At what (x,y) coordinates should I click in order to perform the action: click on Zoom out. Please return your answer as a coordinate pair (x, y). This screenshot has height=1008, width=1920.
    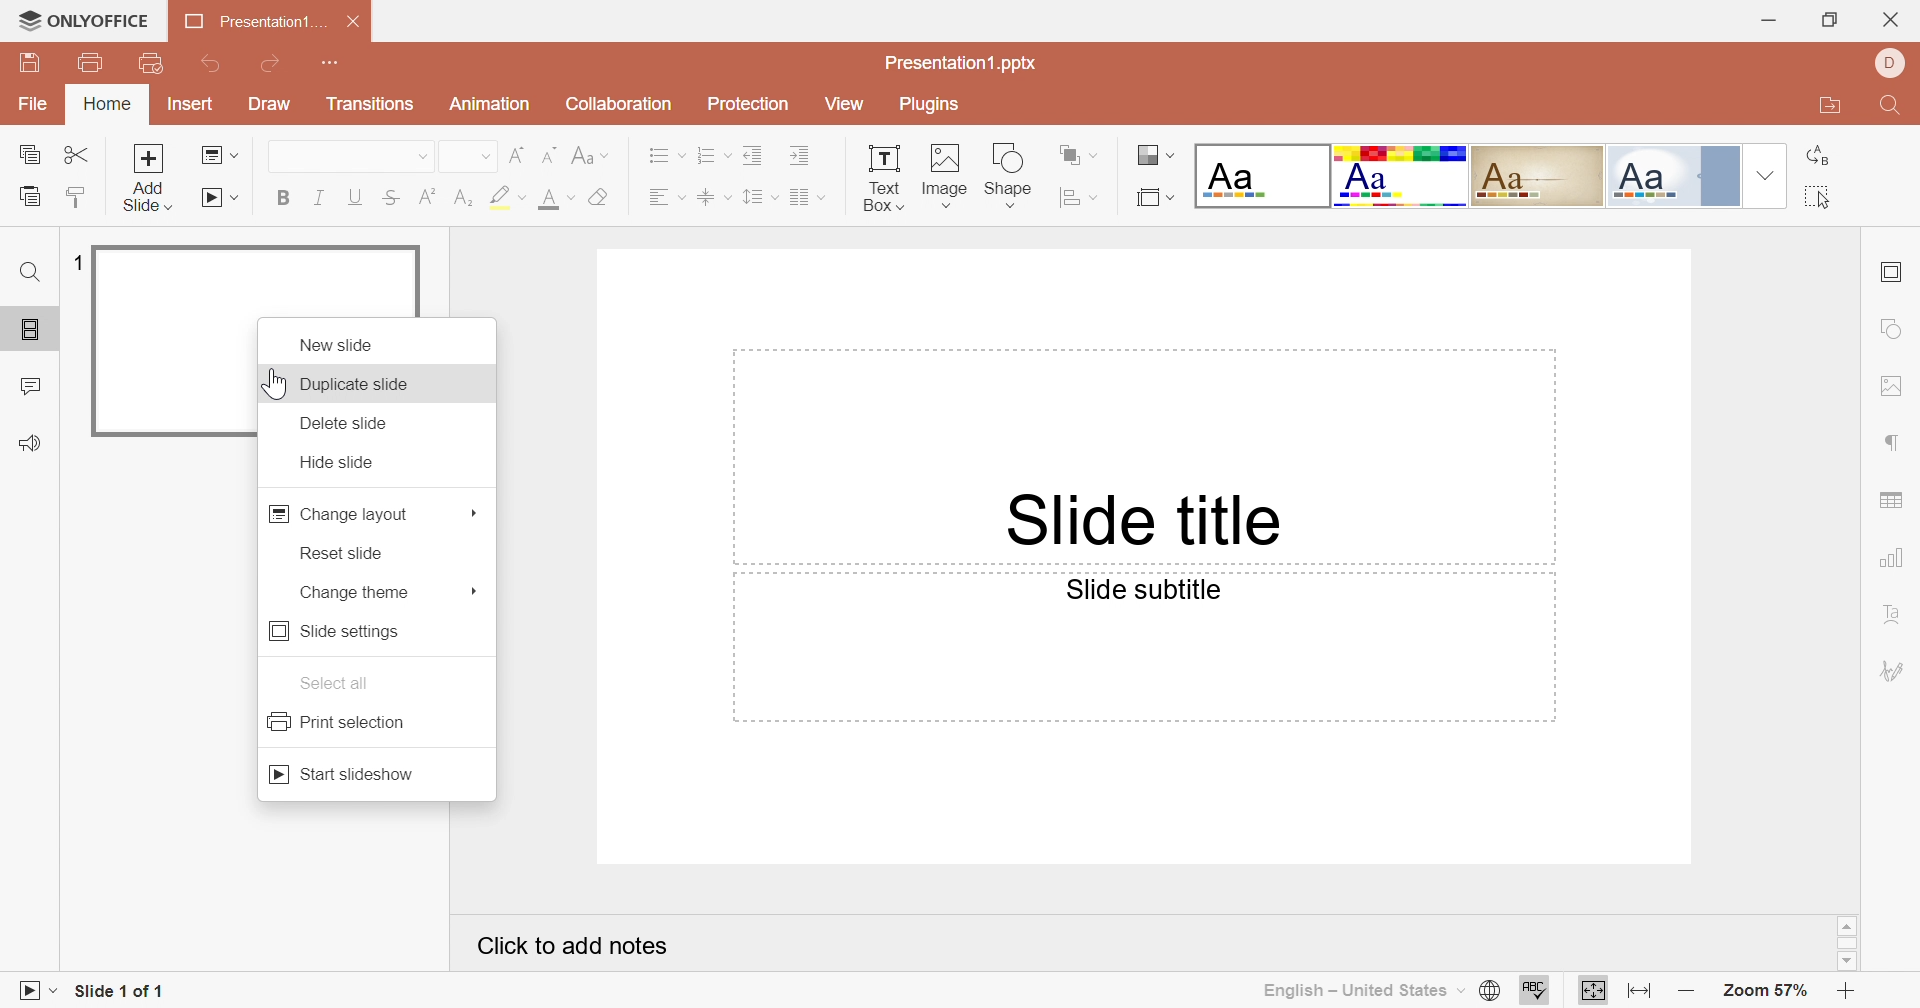
    Looking at the image, I should click on (1687, 987).